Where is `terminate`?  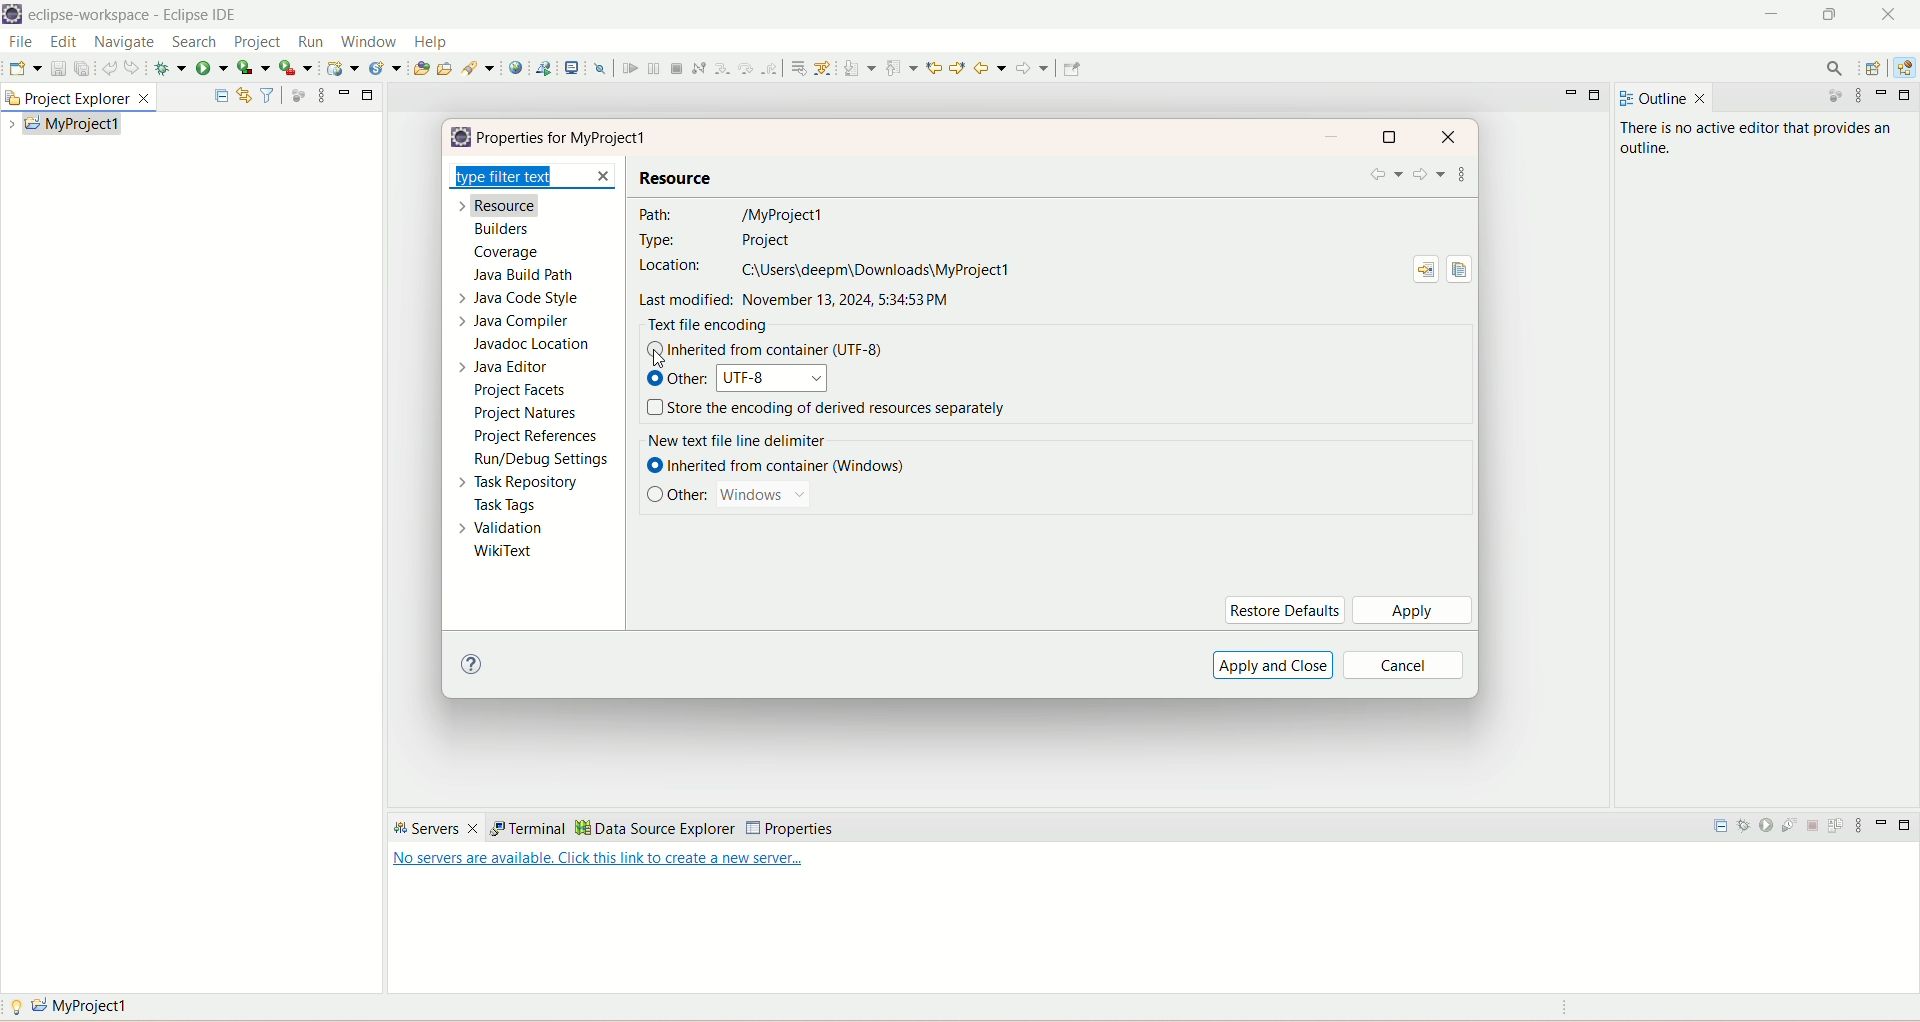 terminate is located at coordinates (678, 68).